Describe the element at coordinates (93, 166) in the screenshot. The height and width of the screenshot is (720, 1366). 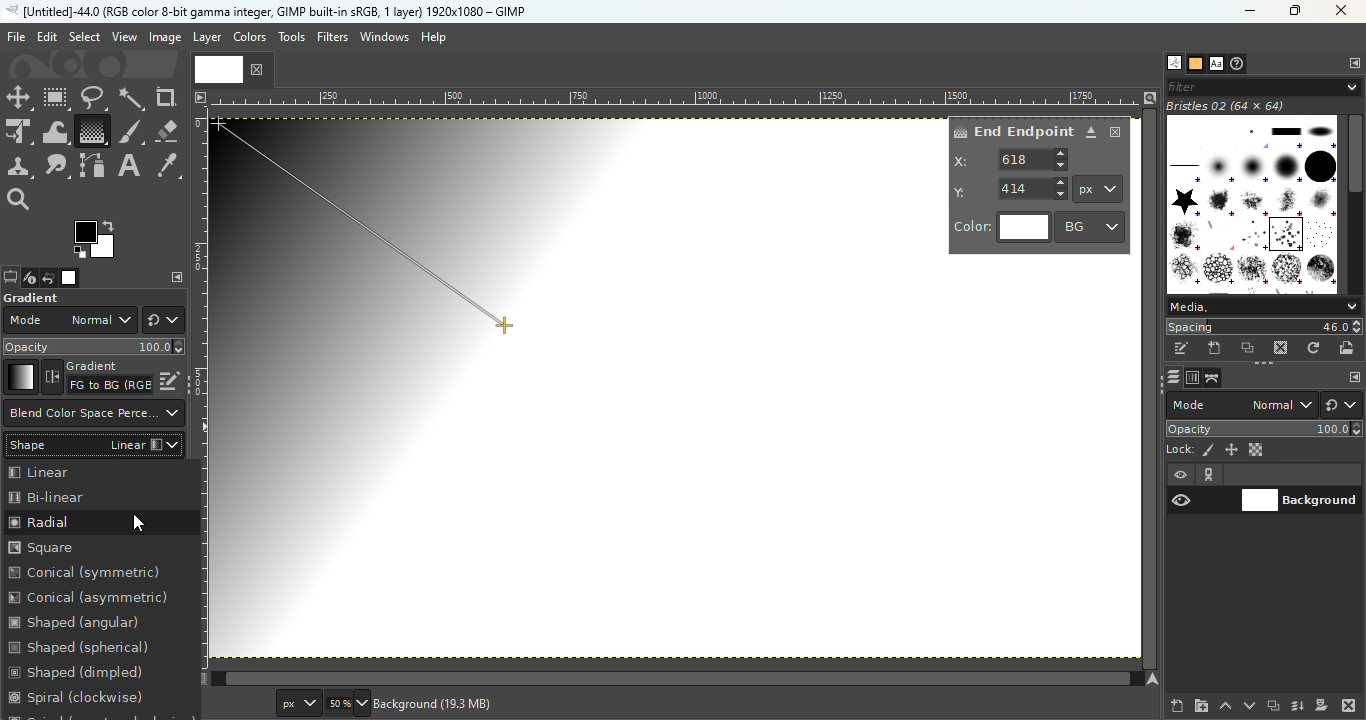
I see `Paths tool` at that location.